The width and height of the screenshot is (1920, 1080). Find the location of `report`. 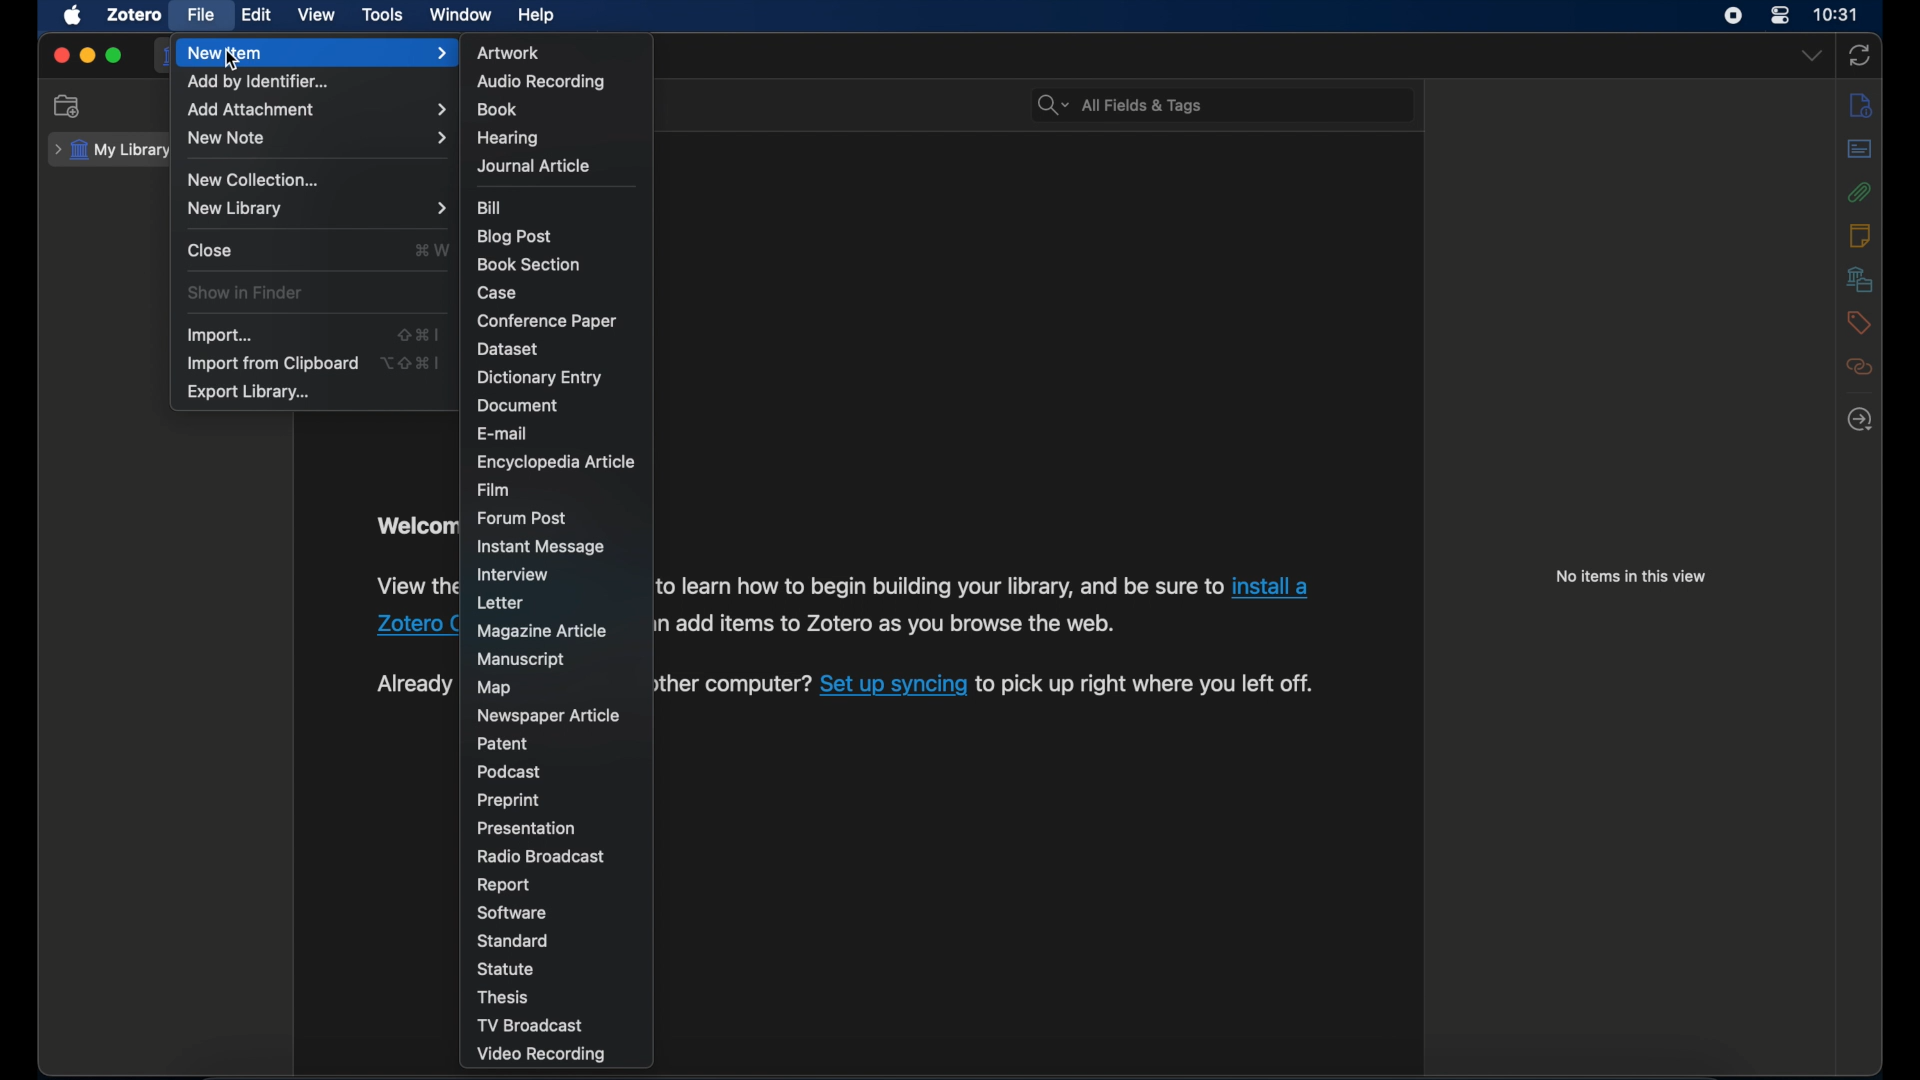

report is located at coordinates (503, 885).